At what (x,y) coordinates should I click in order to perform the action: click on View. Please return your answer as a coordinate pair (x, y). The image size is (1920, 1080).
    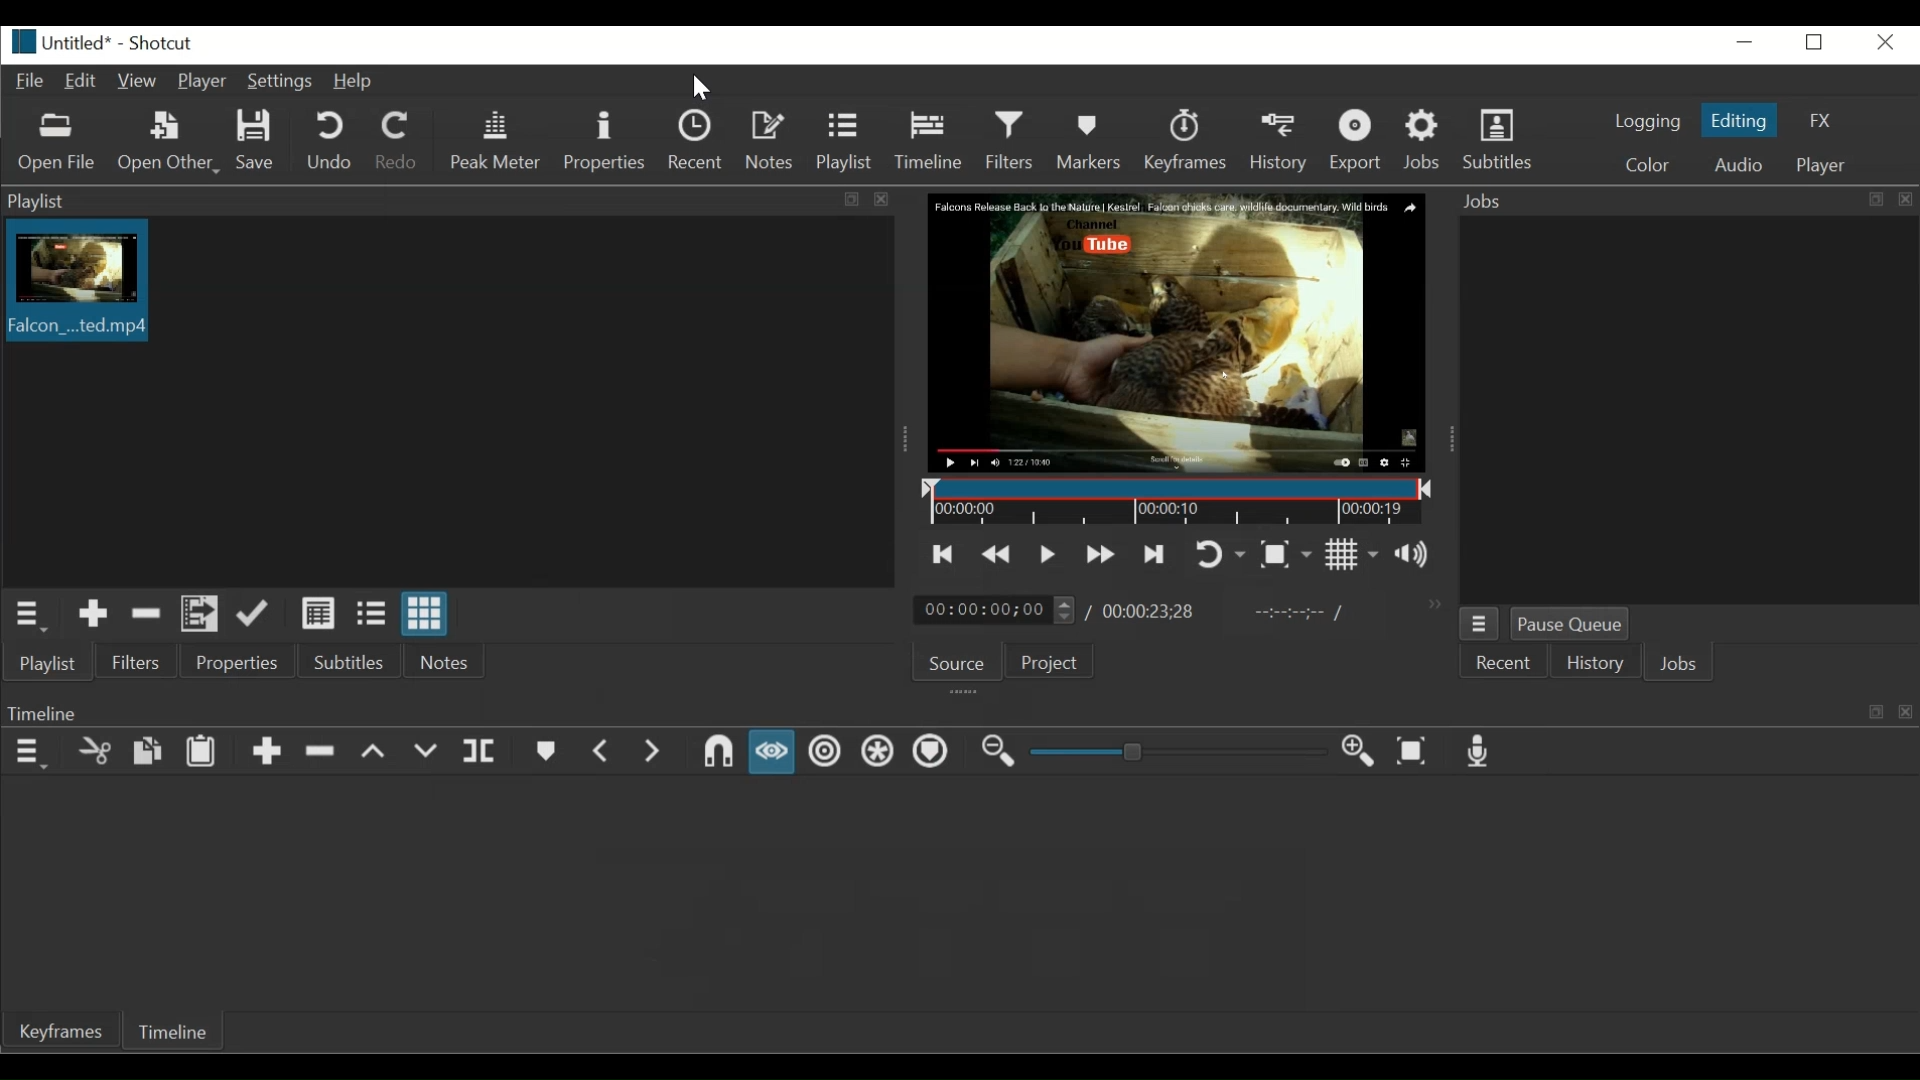
    Looking at the image, I should click on (137, 83).